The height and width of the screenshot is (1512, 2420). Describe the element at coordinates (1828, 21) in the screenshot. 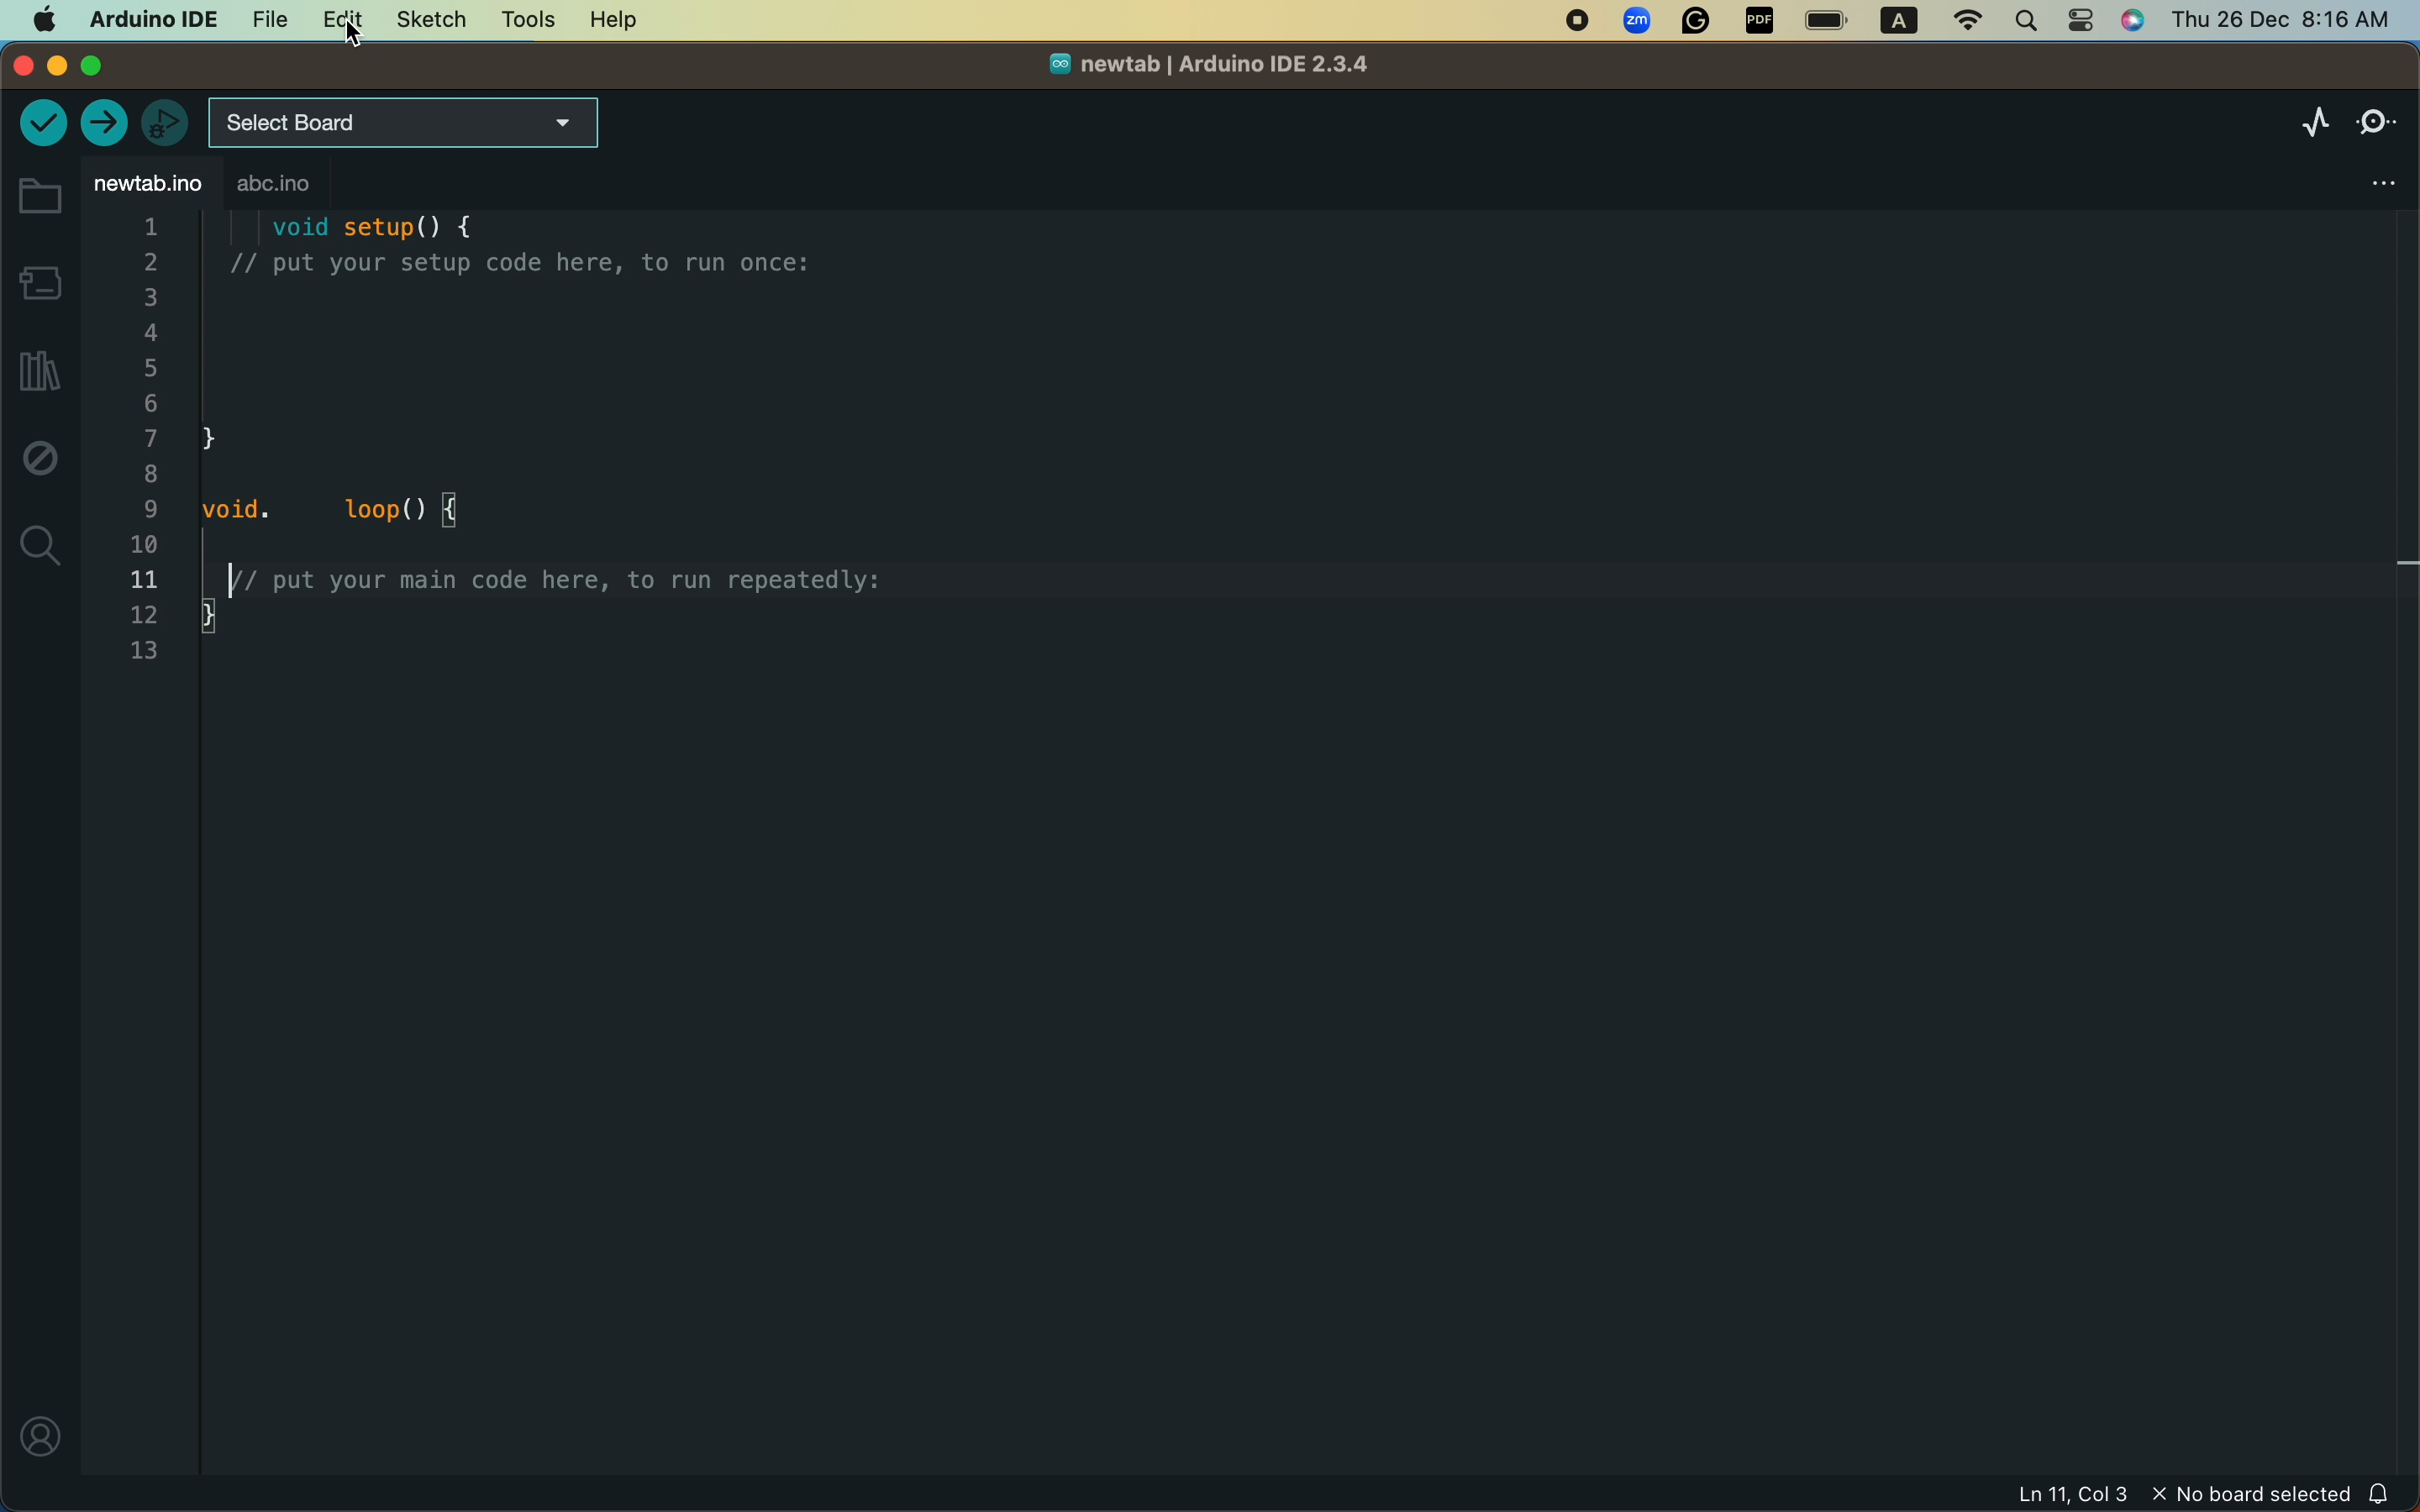

I see `charge` at that location.